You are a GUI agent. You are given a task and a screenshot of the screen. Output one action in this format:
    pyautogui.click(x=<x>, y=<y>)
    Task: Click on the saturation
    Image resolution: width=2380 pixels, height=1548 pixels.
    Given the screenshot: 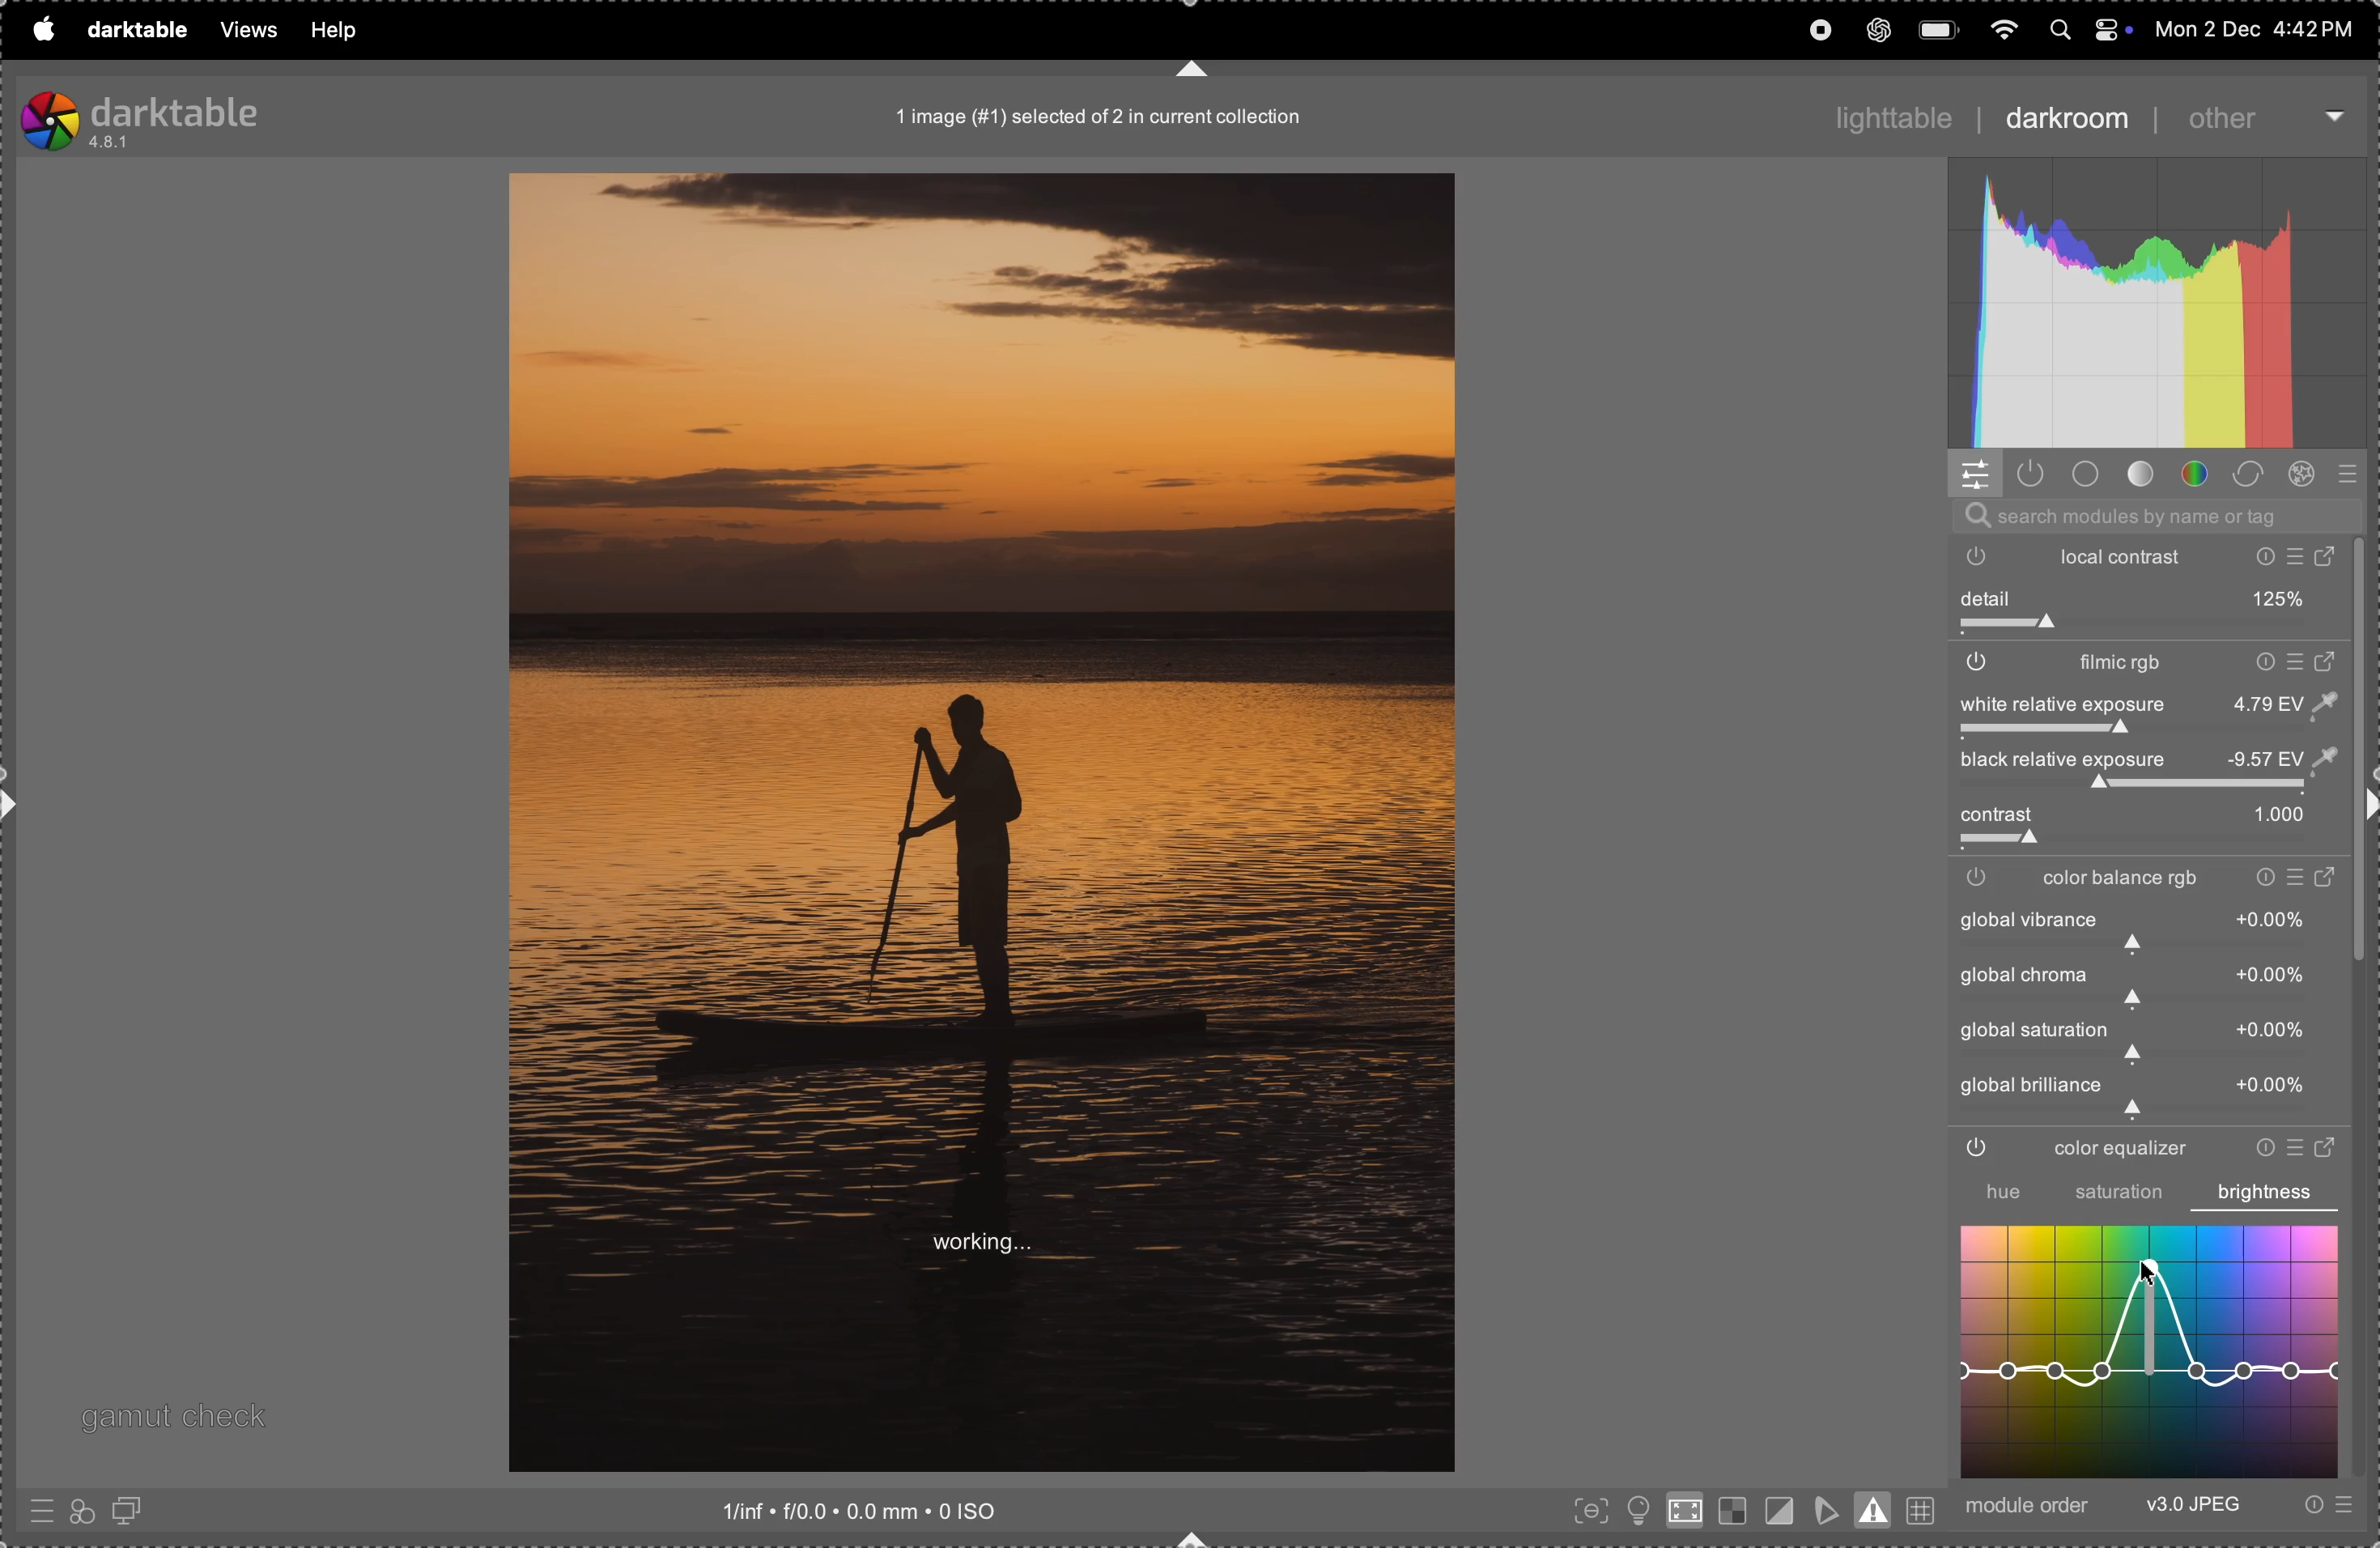 What is the action you would take?
    pyautogui.click(x=2119, y=1195)
    